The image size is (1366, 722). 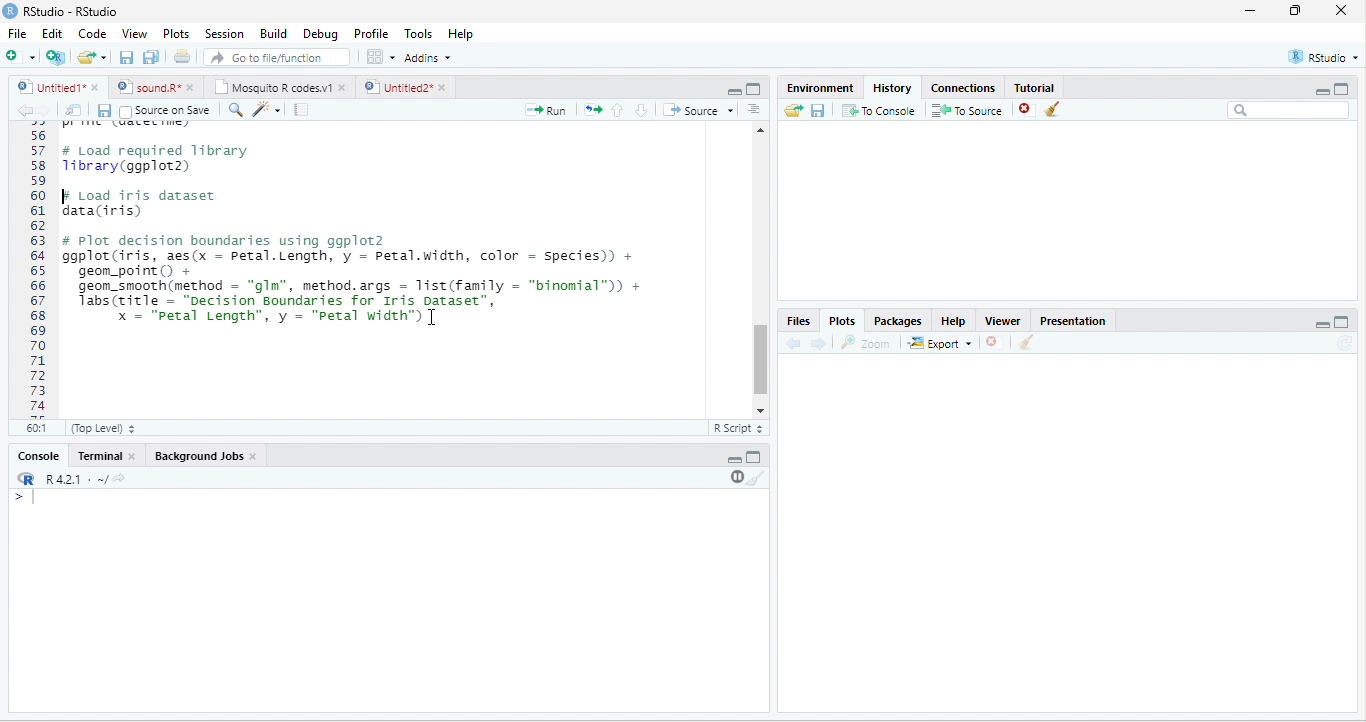 What do you see at coordinates (97, 455) in the screenshot?
I see `Terminal` at bounding box center [97, 455].